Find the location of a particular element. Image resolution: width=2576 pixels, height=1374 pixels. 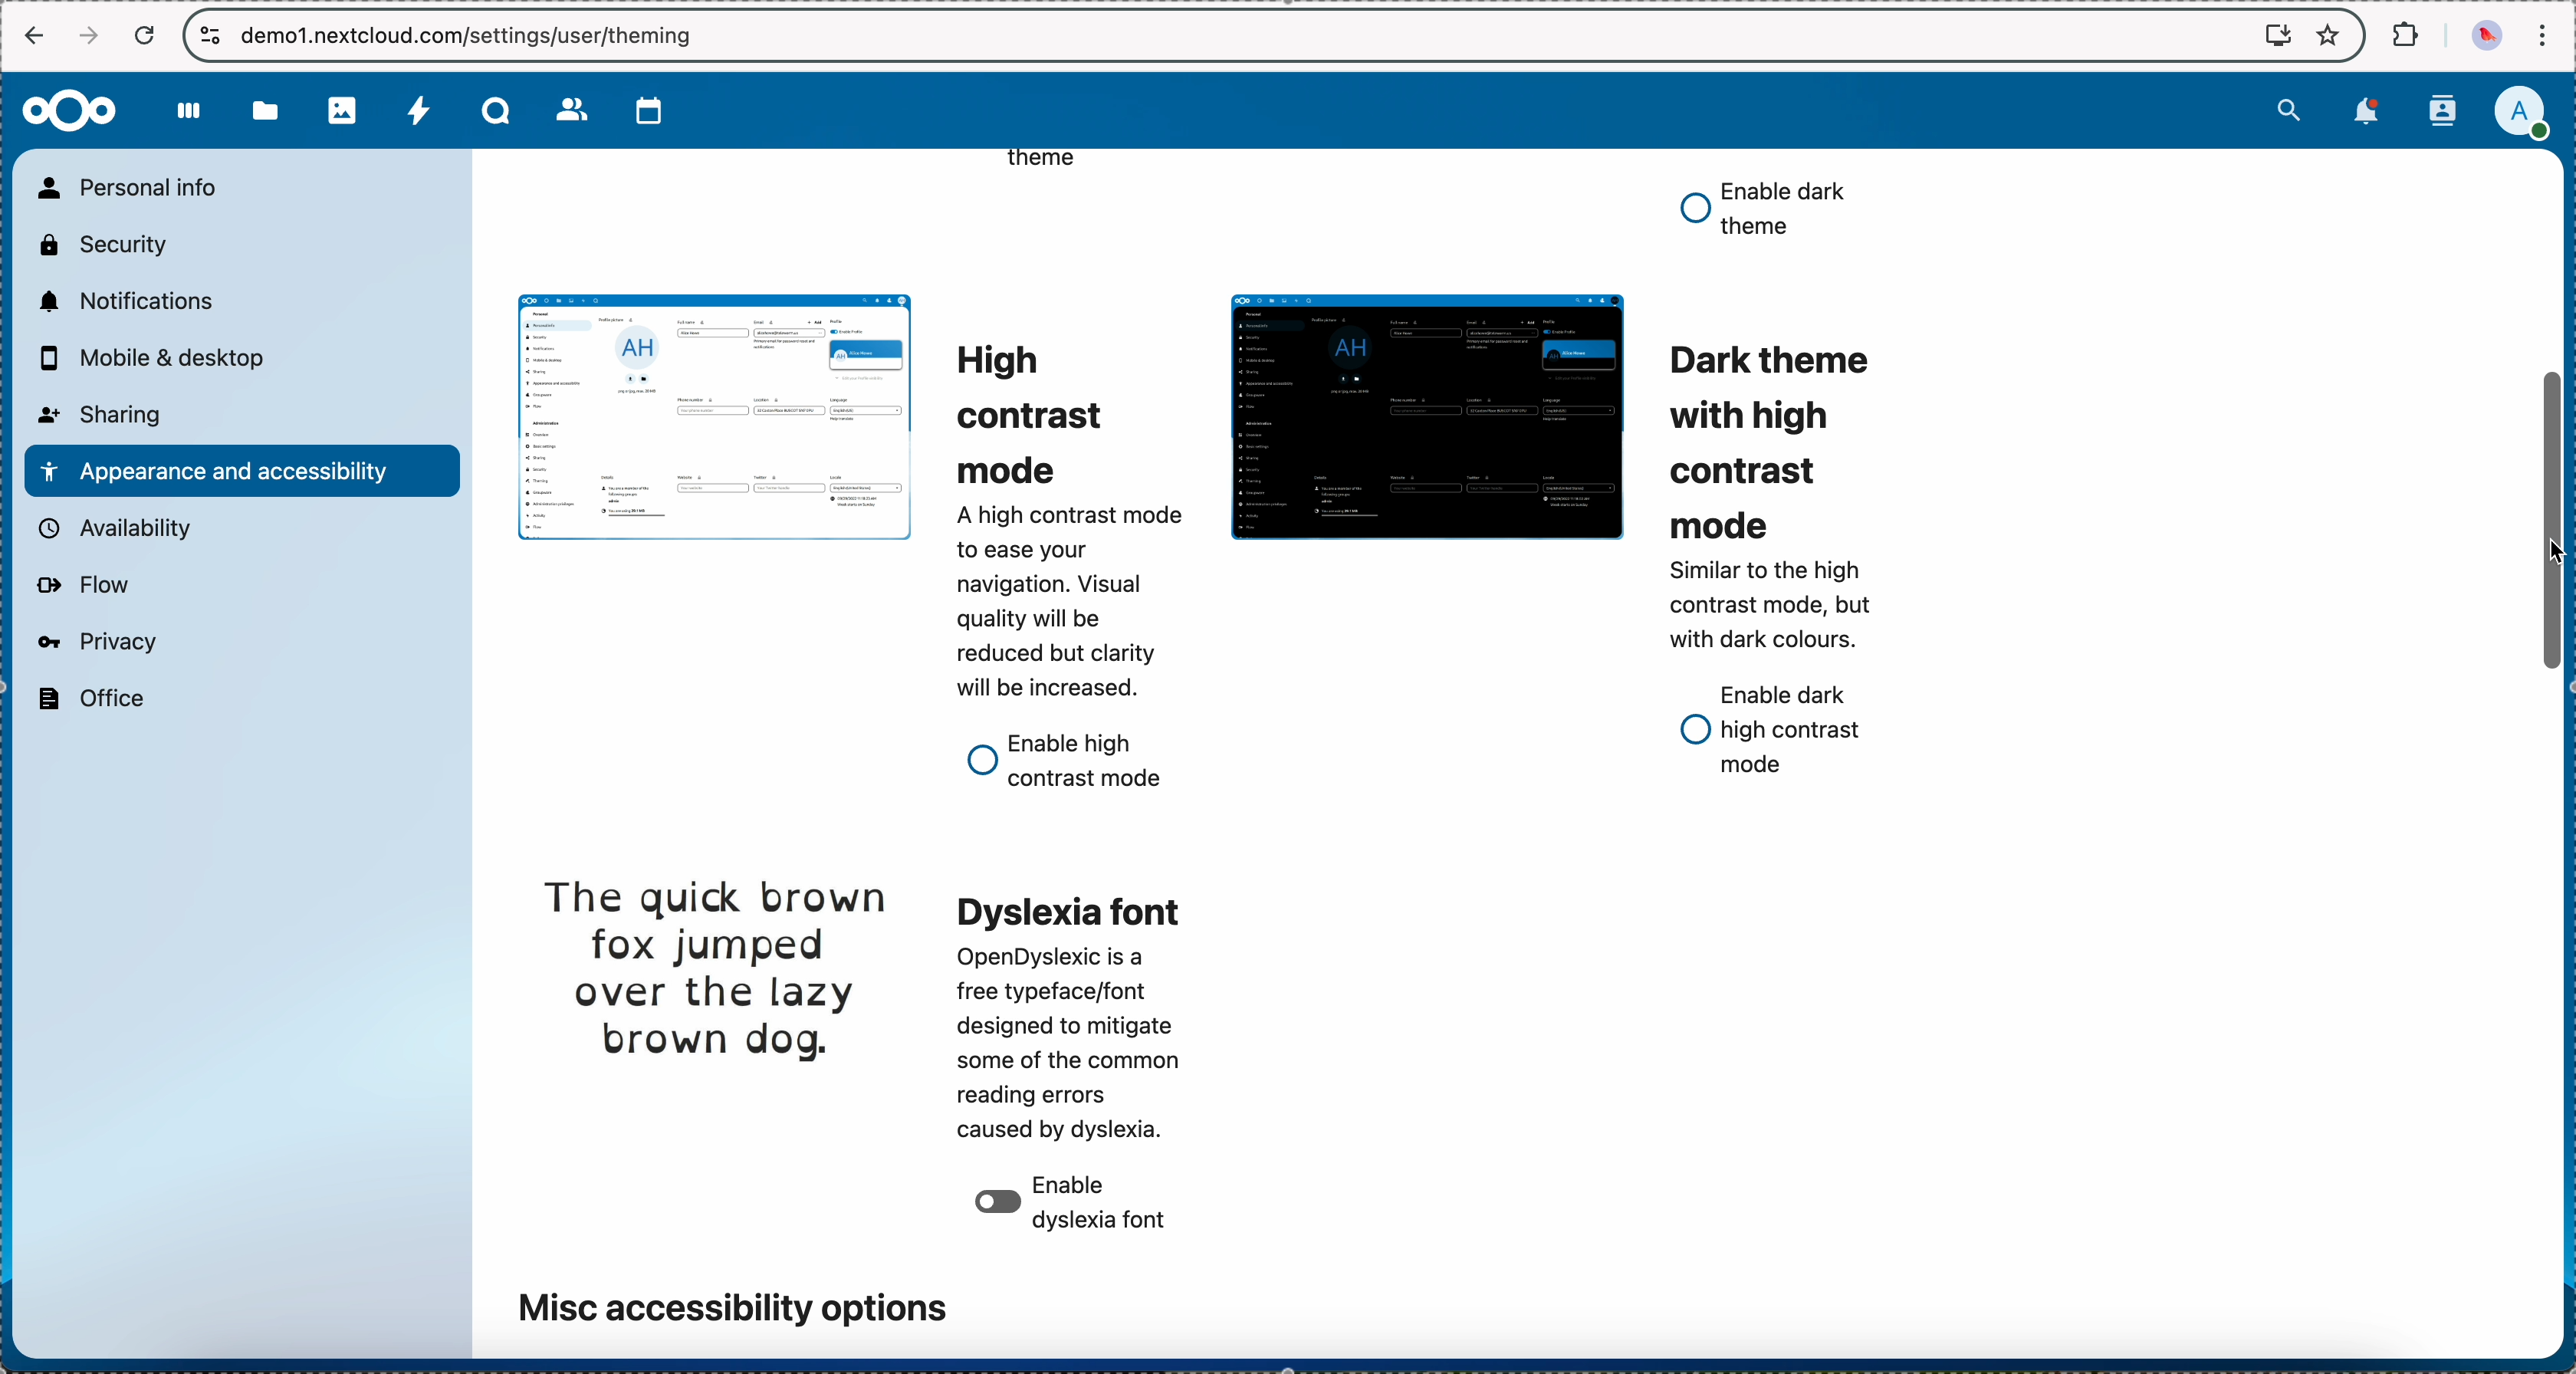

photos is located at coordinates (343, 113).